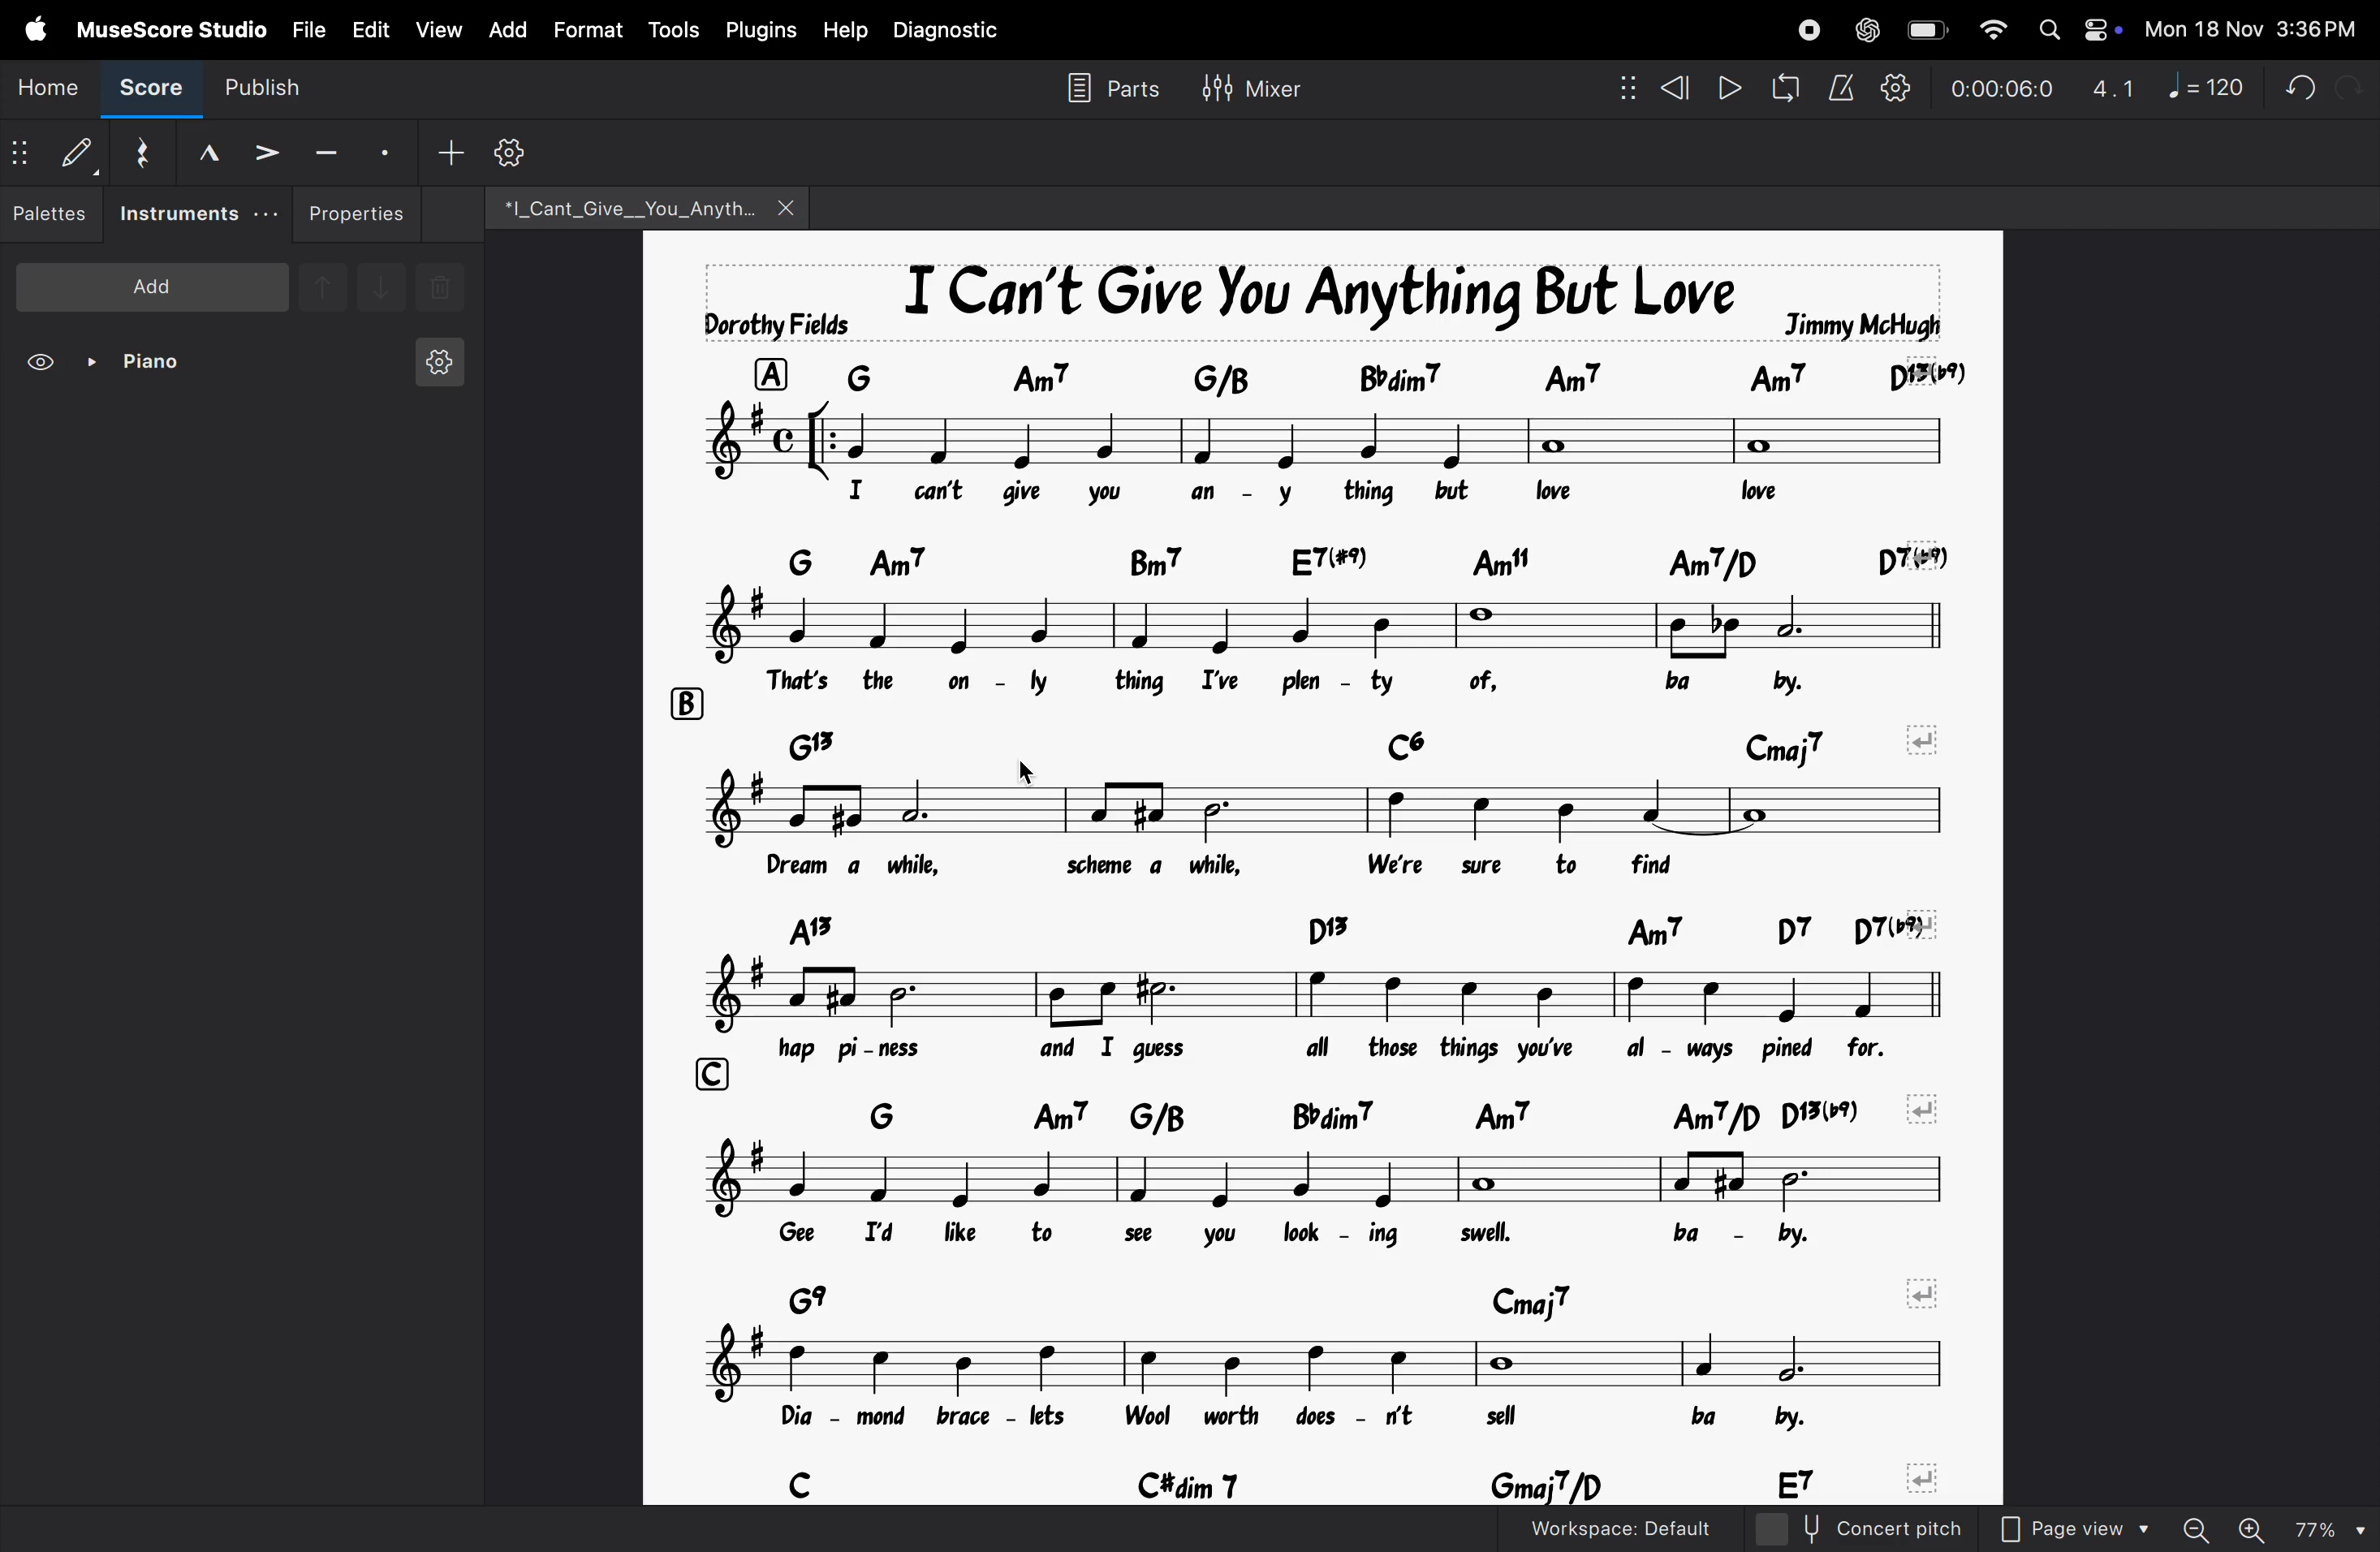 The height and width of the screenshot is (1552, 2380). Describe the element at coordinates (2251, 29) in the screenshot. I see `date and time` at that location.